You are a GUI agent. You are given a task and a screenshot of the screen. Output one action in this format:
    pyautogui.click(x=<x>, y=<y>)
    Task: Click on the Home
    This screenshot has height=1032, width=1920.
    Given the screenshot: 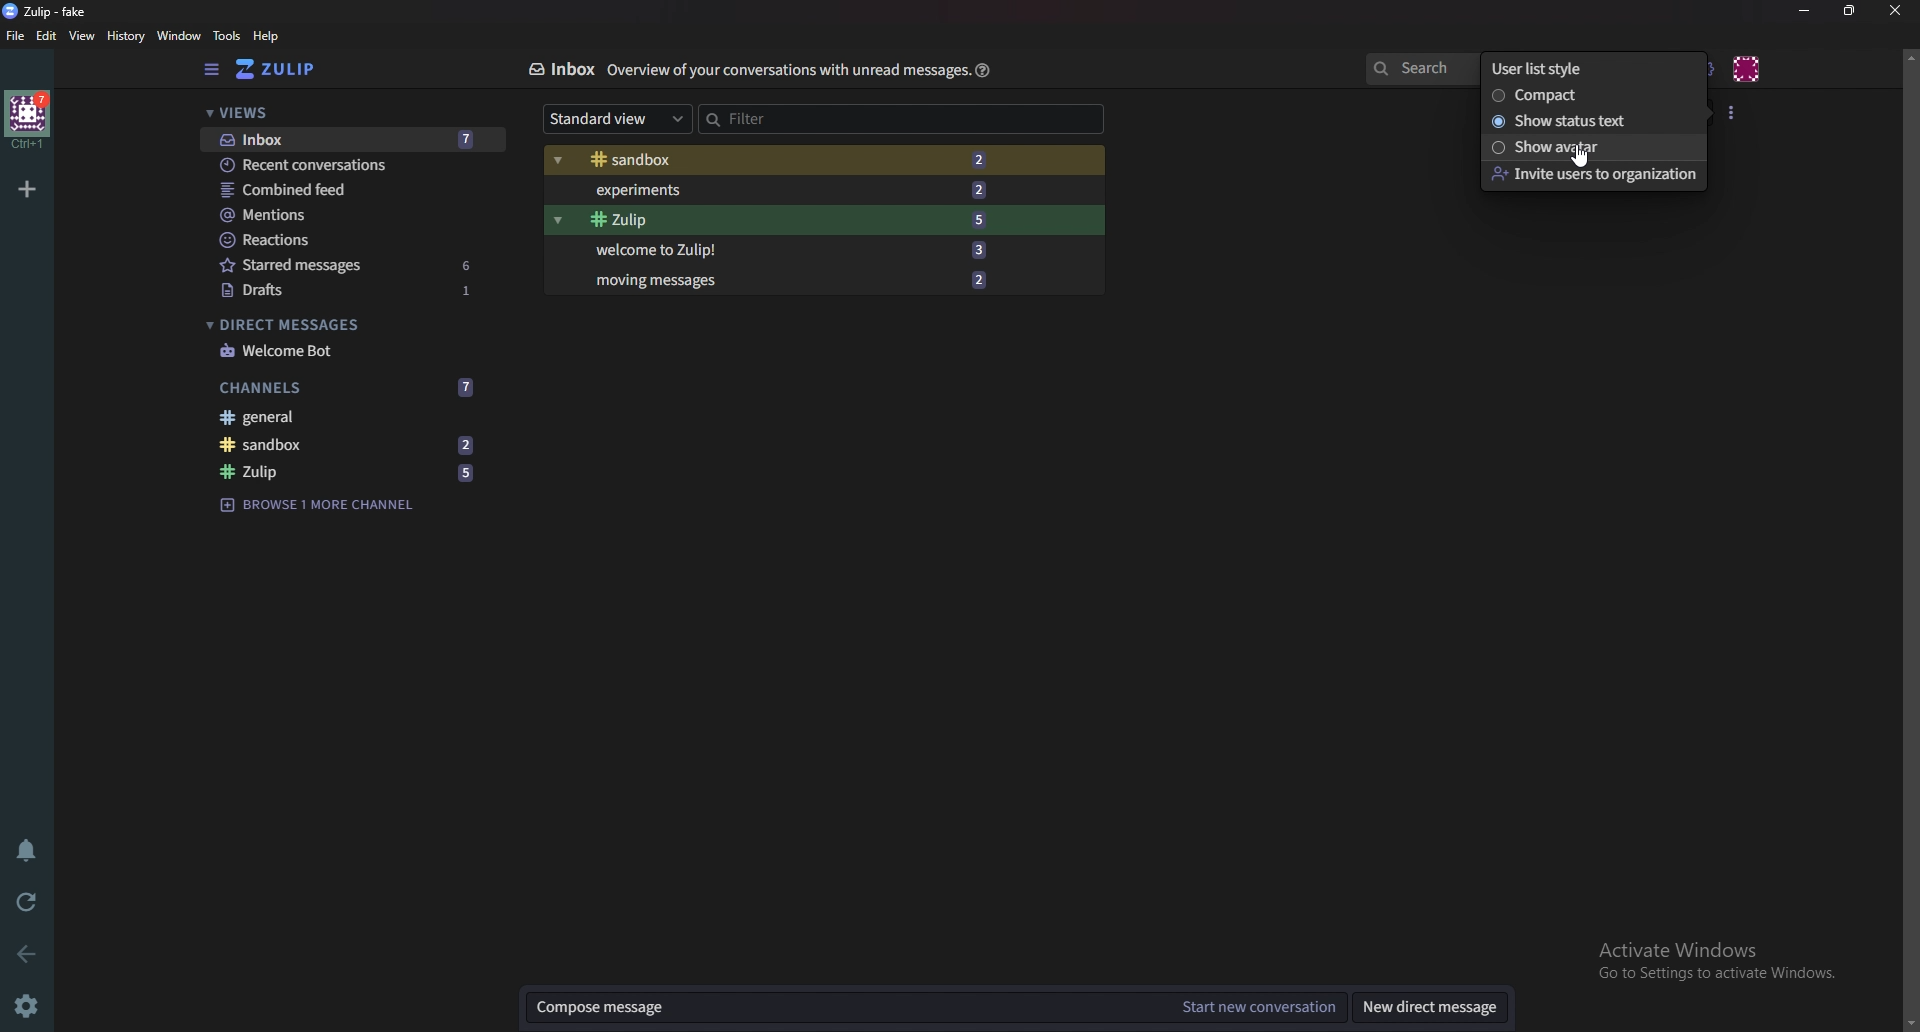 What is the action you would take?
    pyautogui.click(x=28, y=118)
    